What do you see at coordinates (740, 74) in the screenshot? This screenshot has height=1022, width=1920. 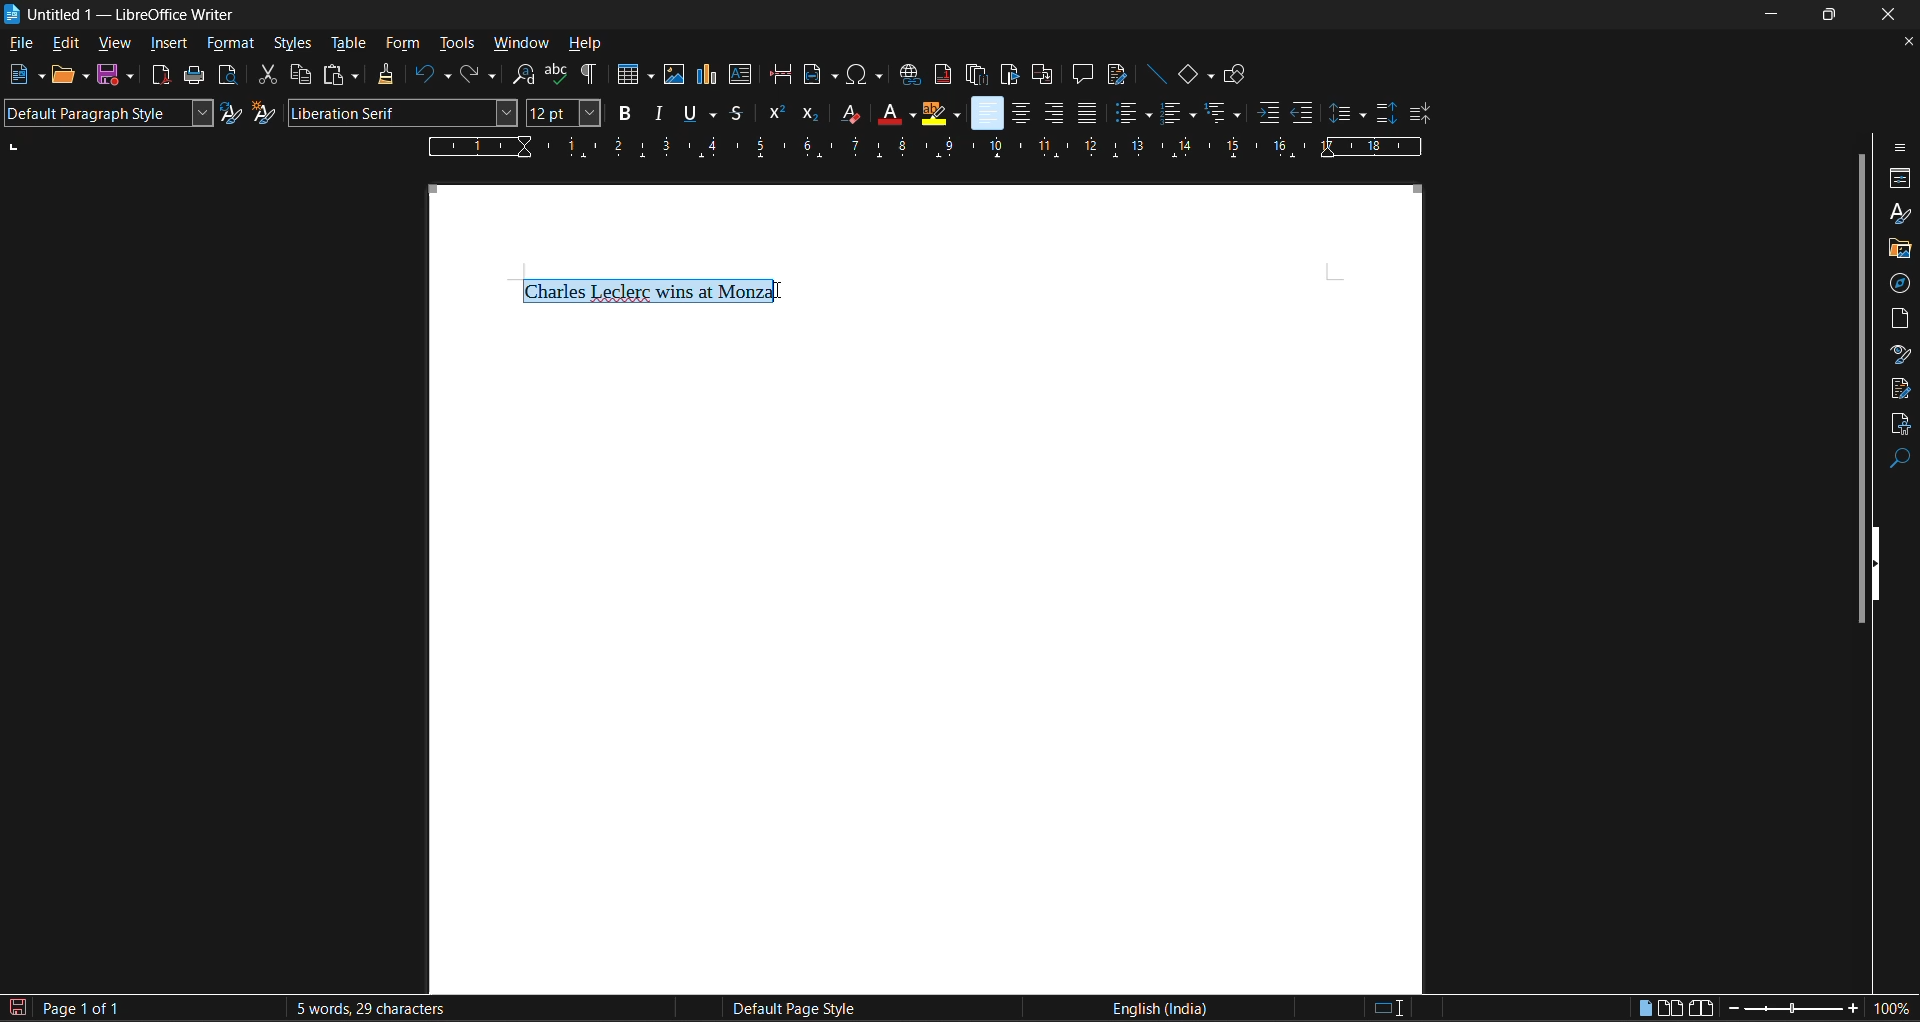 I see `insert text box` at bounding box center [740, 74].